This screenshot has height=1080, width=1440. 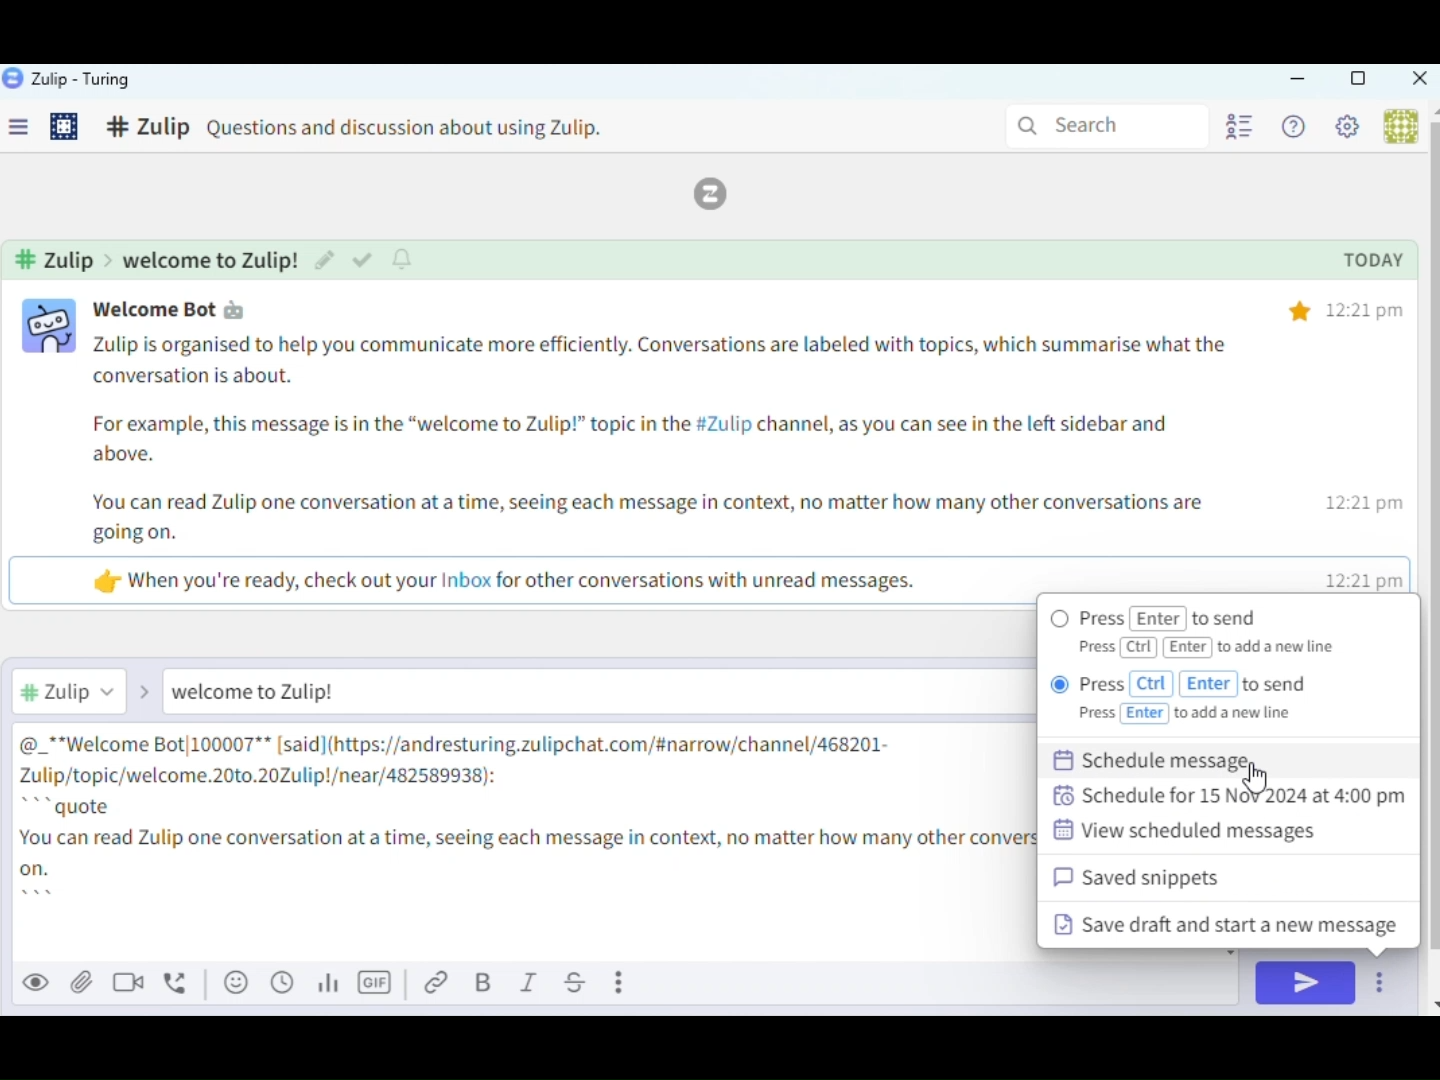 What do you see at coordinates (1297, 128) in the screenshot?
I see `Help` at bounding box center [1297, 128].